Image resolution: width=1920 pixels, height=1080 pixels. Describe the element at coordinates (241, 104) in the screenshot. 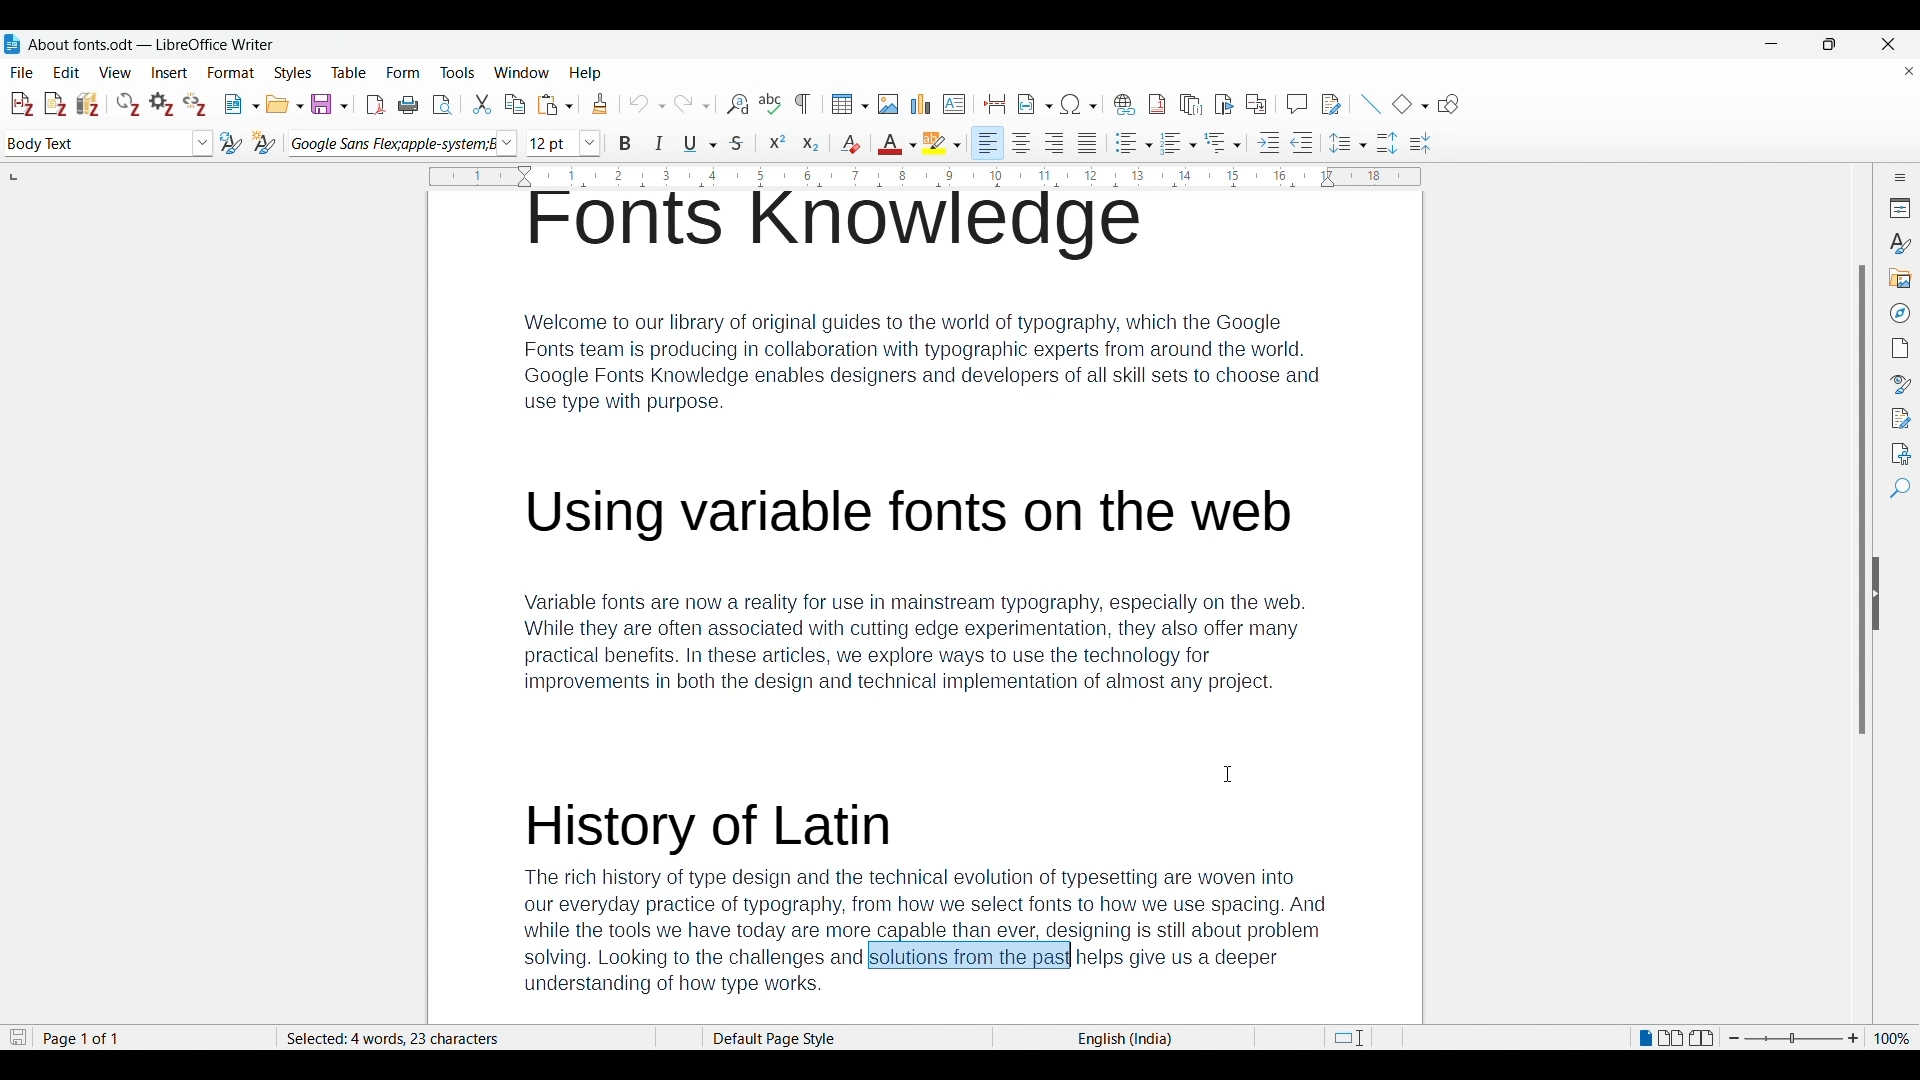

I see `New and New options` at that location.